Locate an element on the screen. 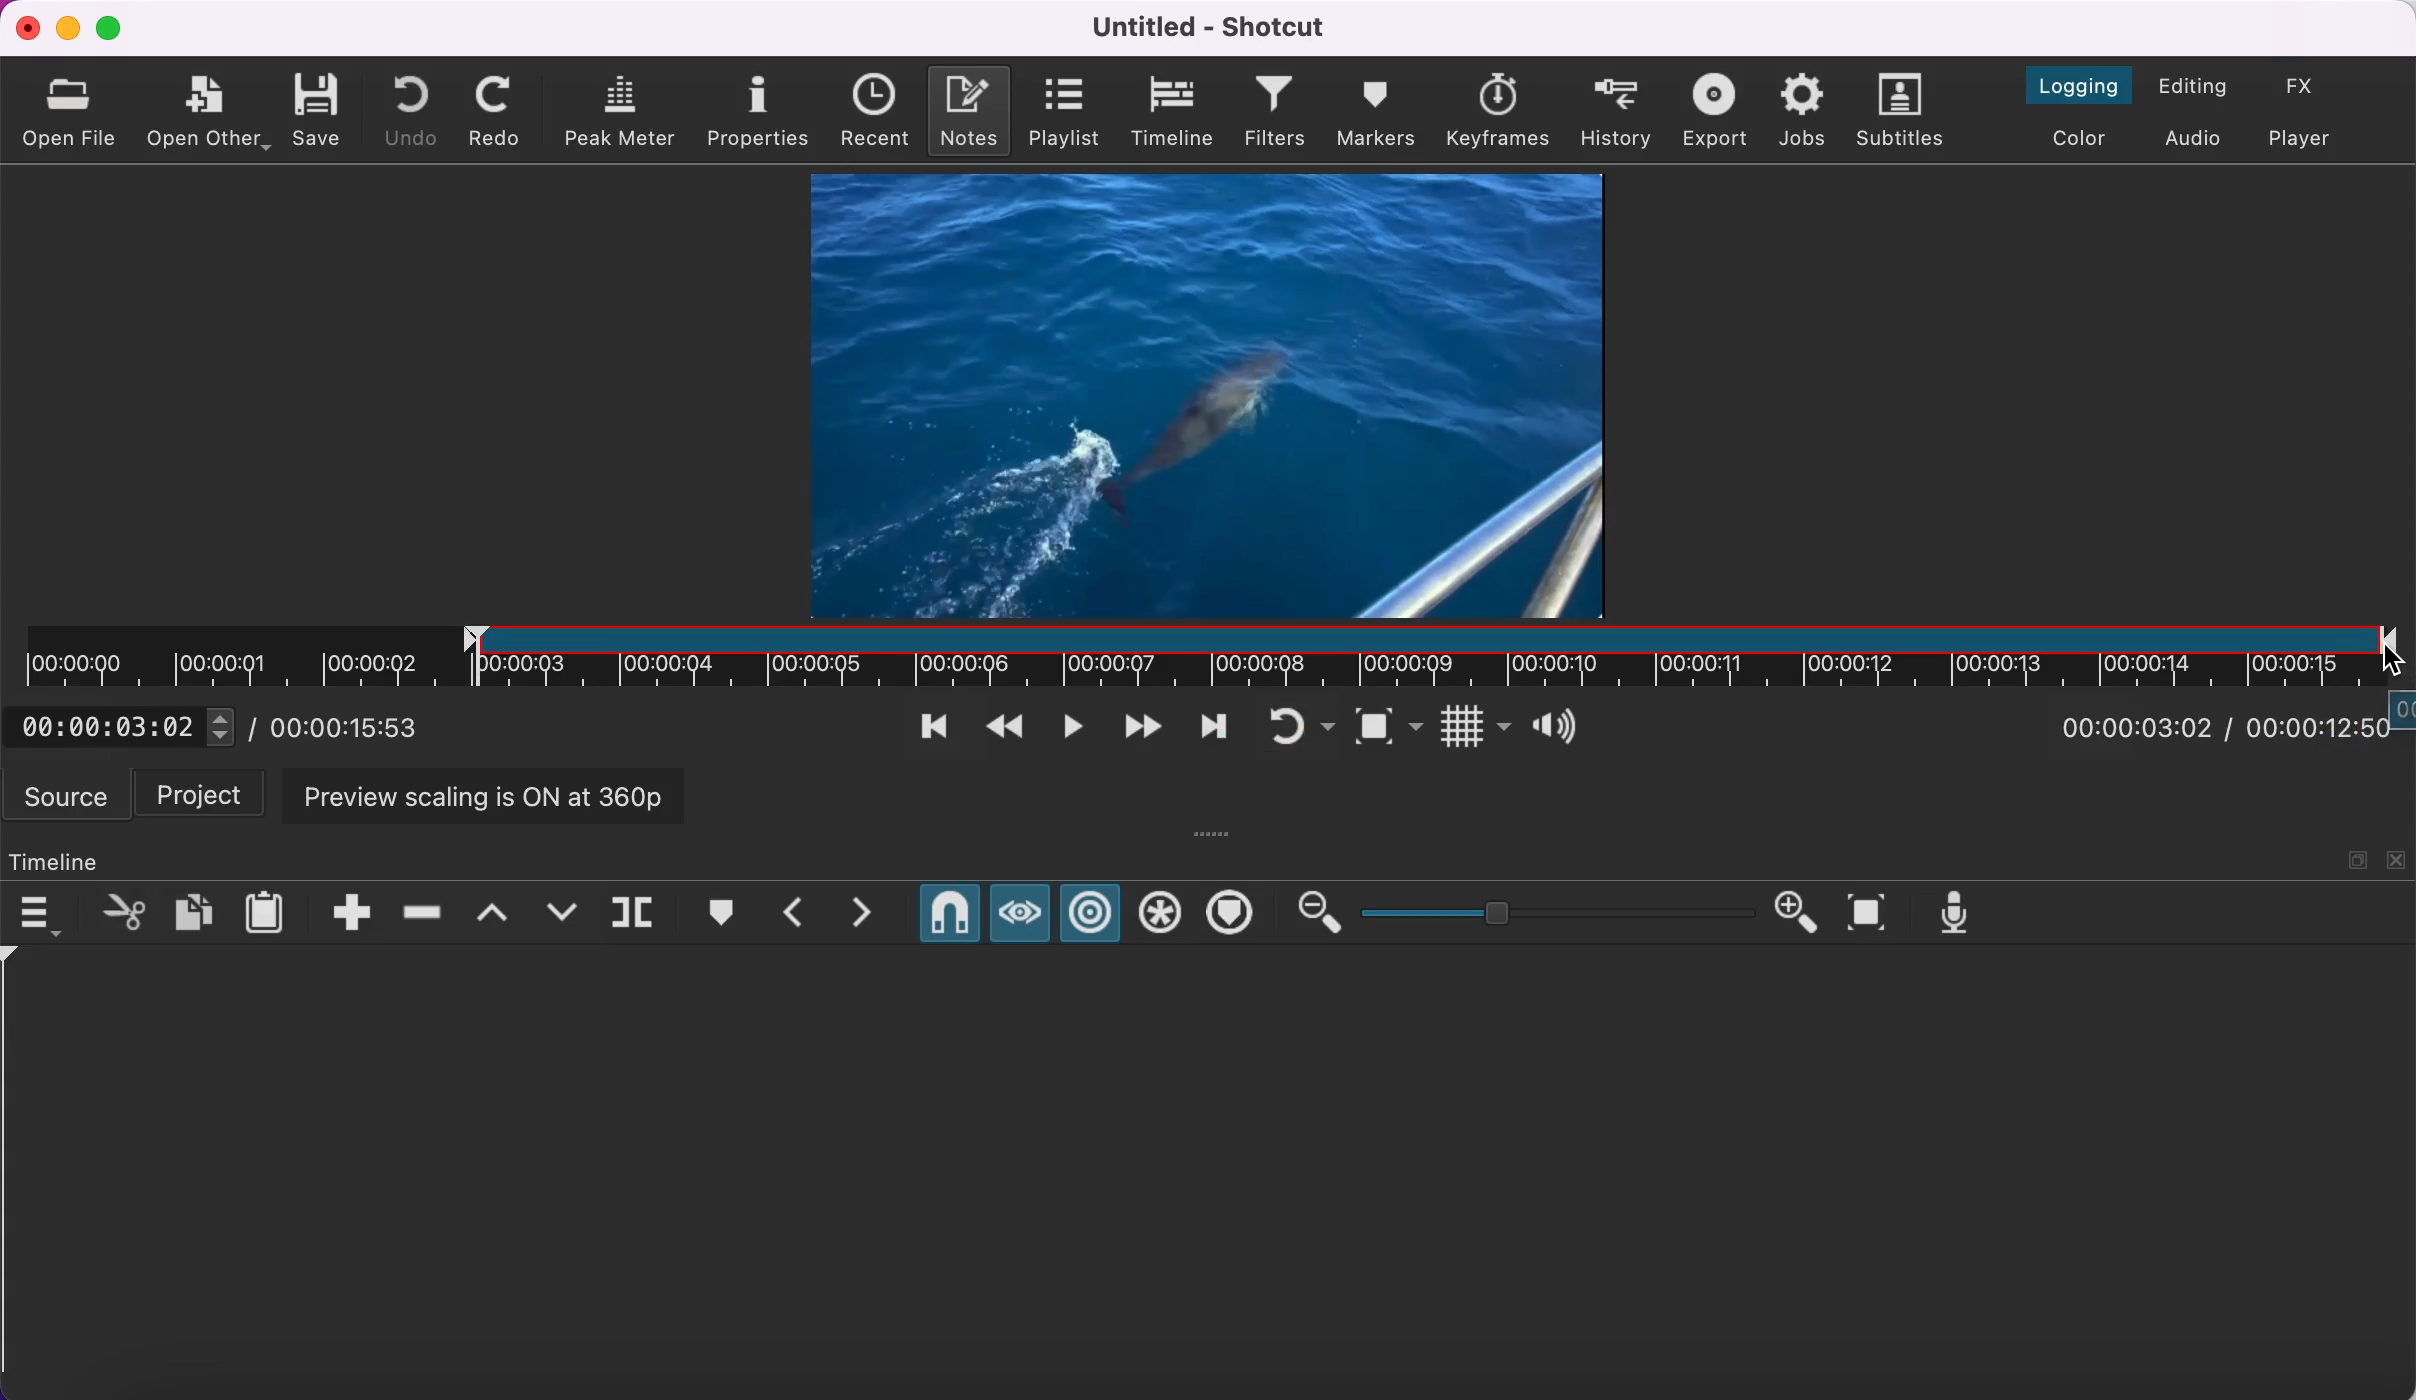   is located at coordinates (1555, 725).